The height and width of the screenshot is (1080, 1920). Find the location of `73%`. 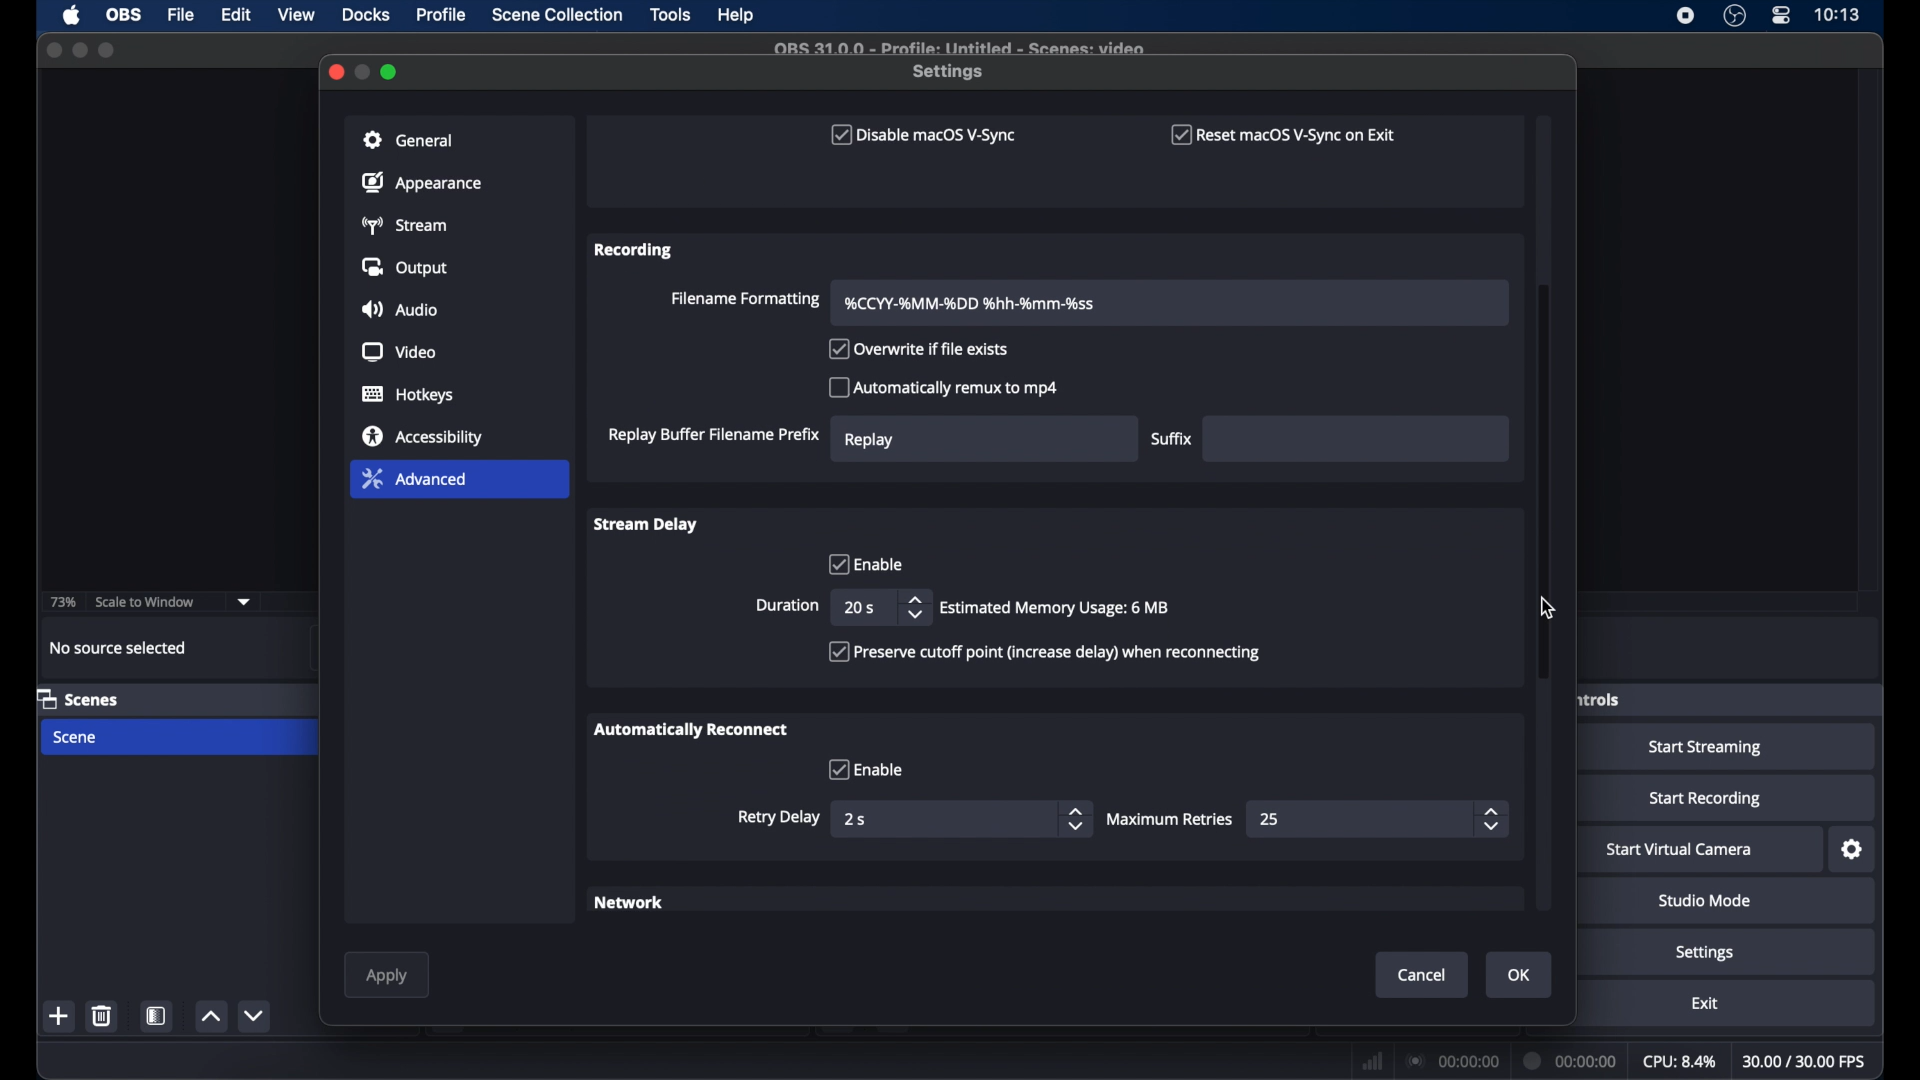

73% is located at coordinates (64, 602).